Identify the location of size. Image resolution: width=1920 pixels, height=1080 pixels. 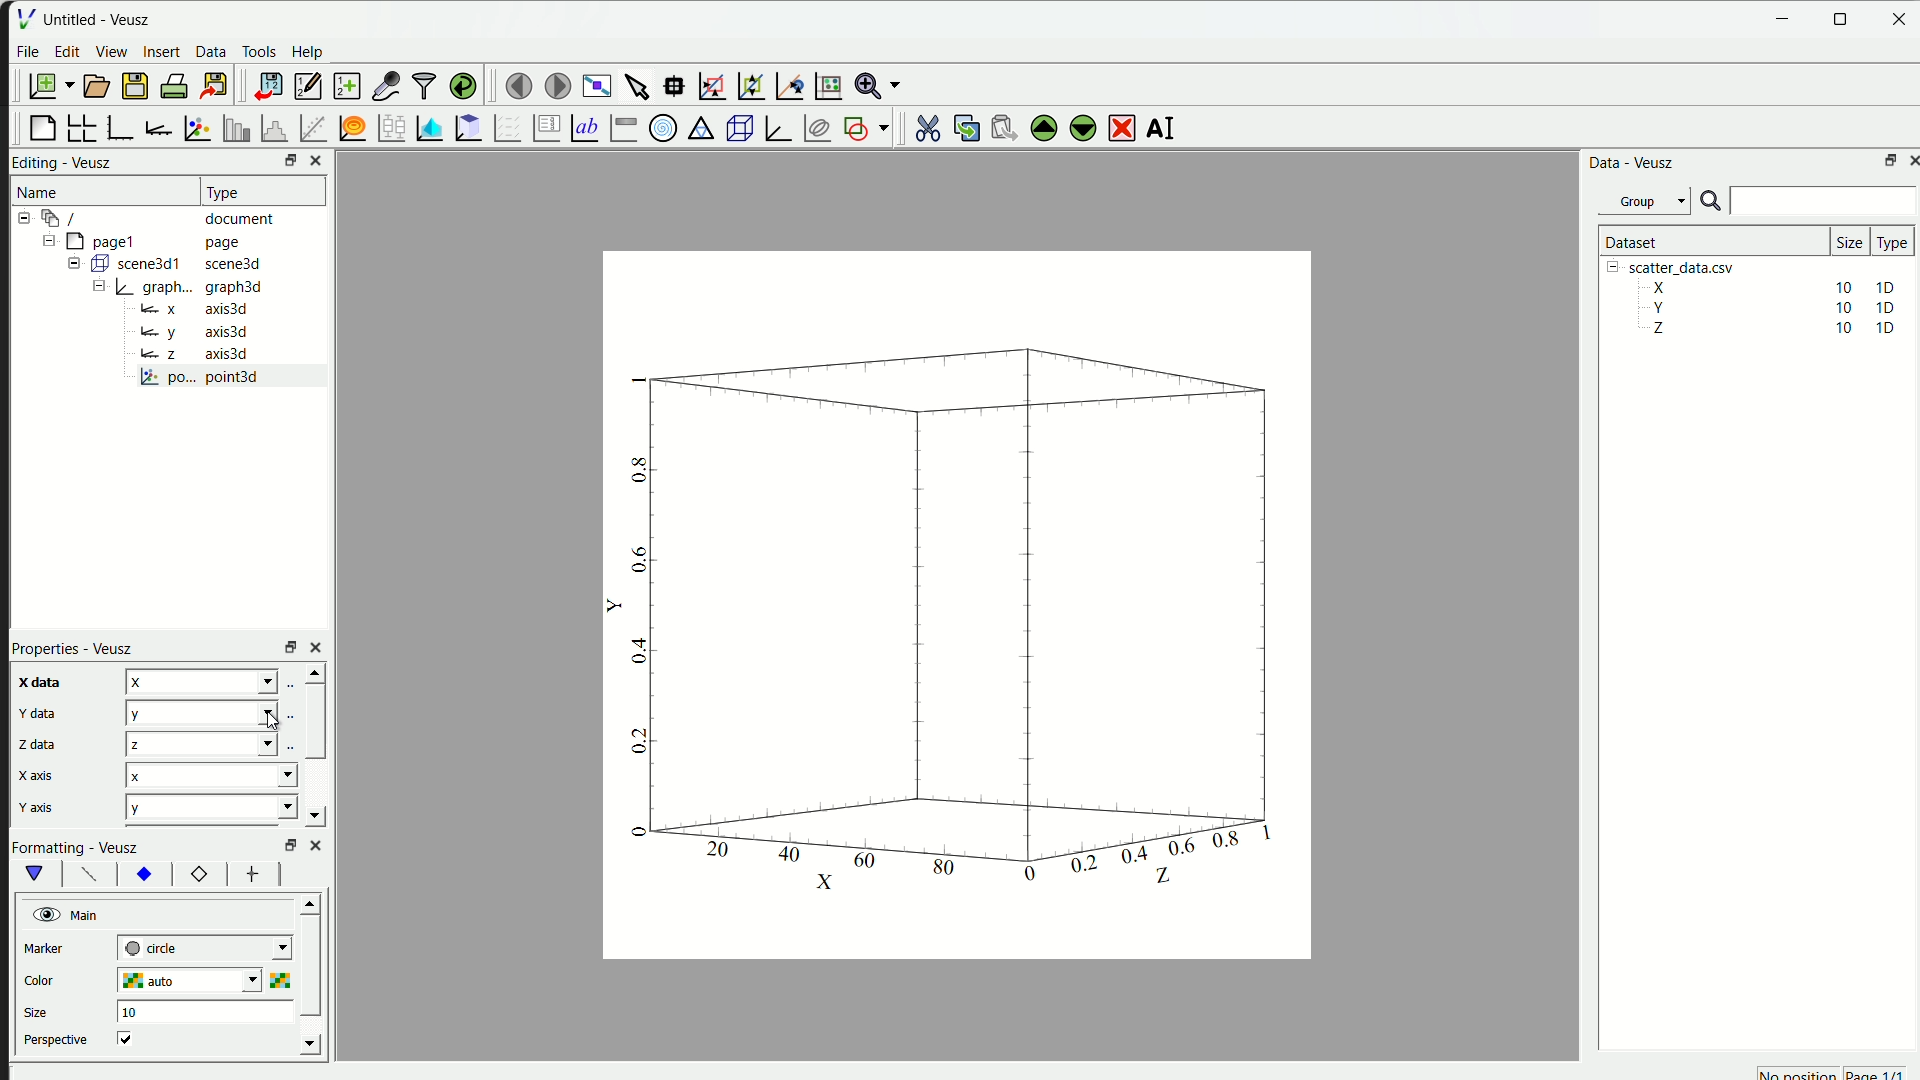
(1844, 238).